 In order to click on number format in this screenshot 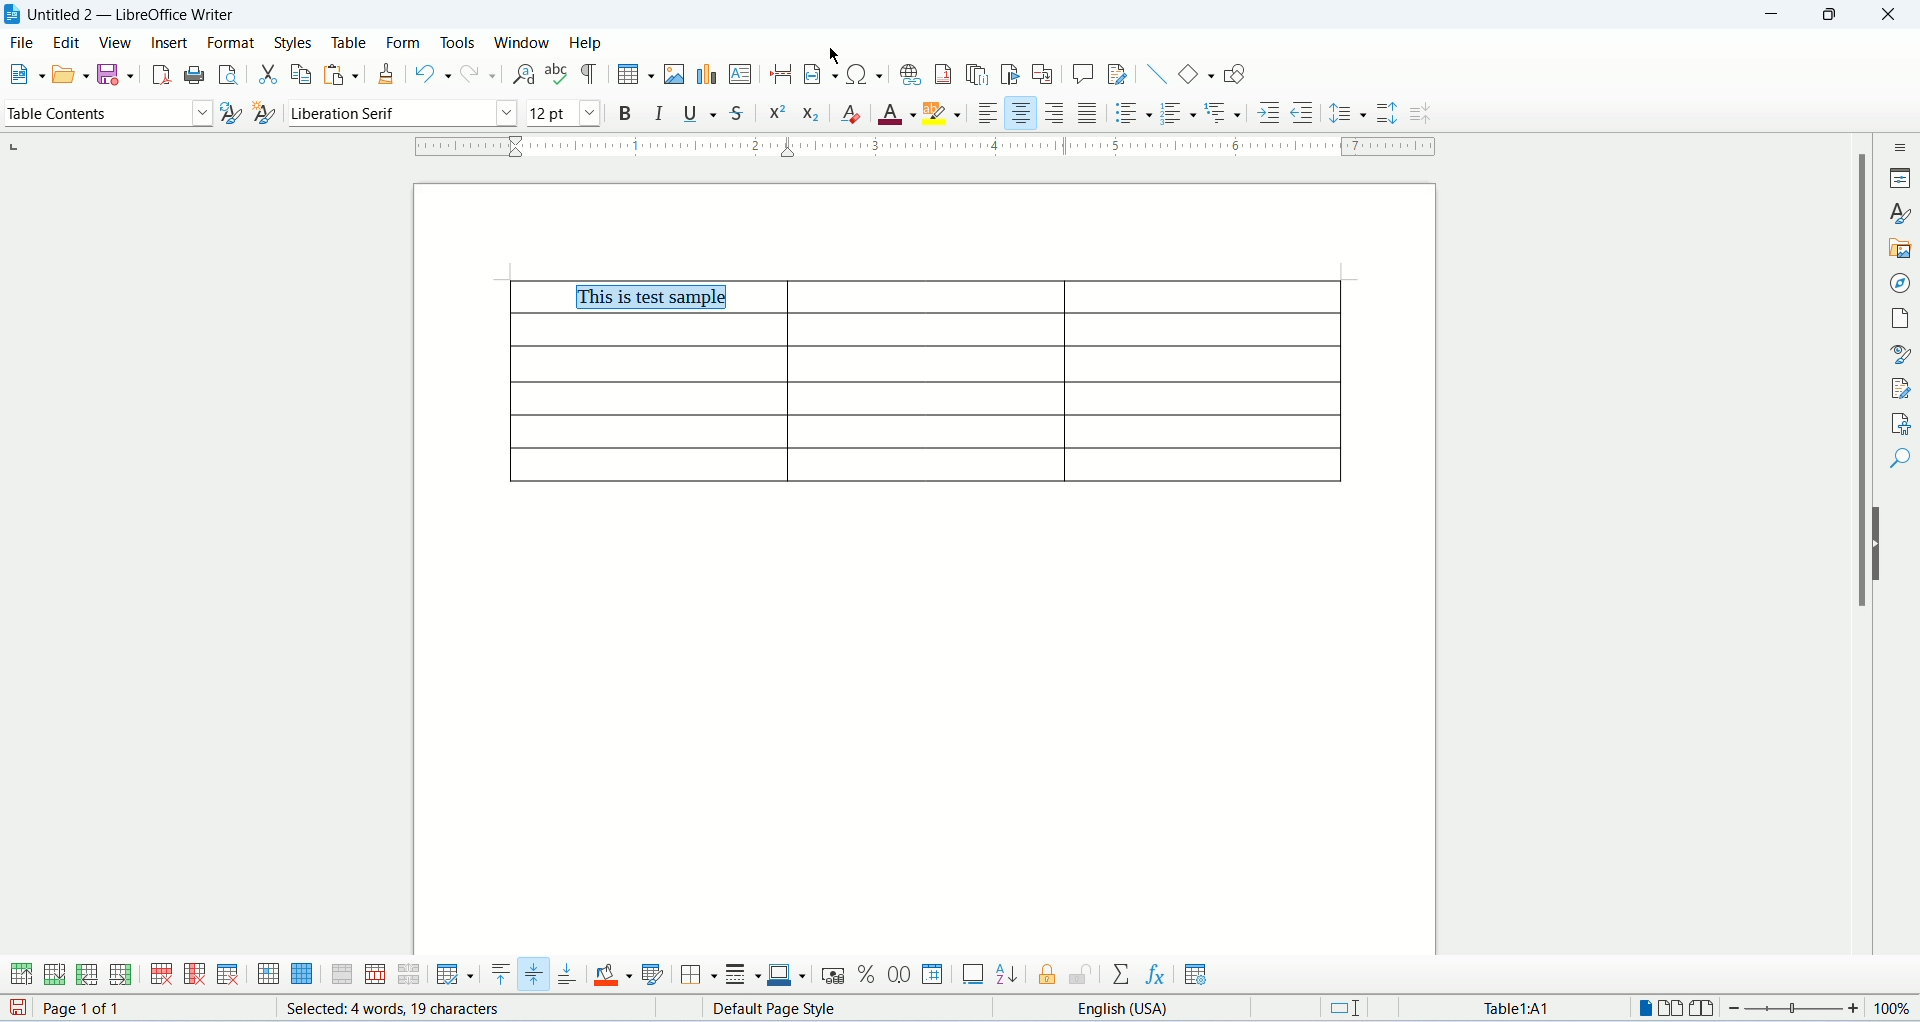, I will do `click(935, 975)`.